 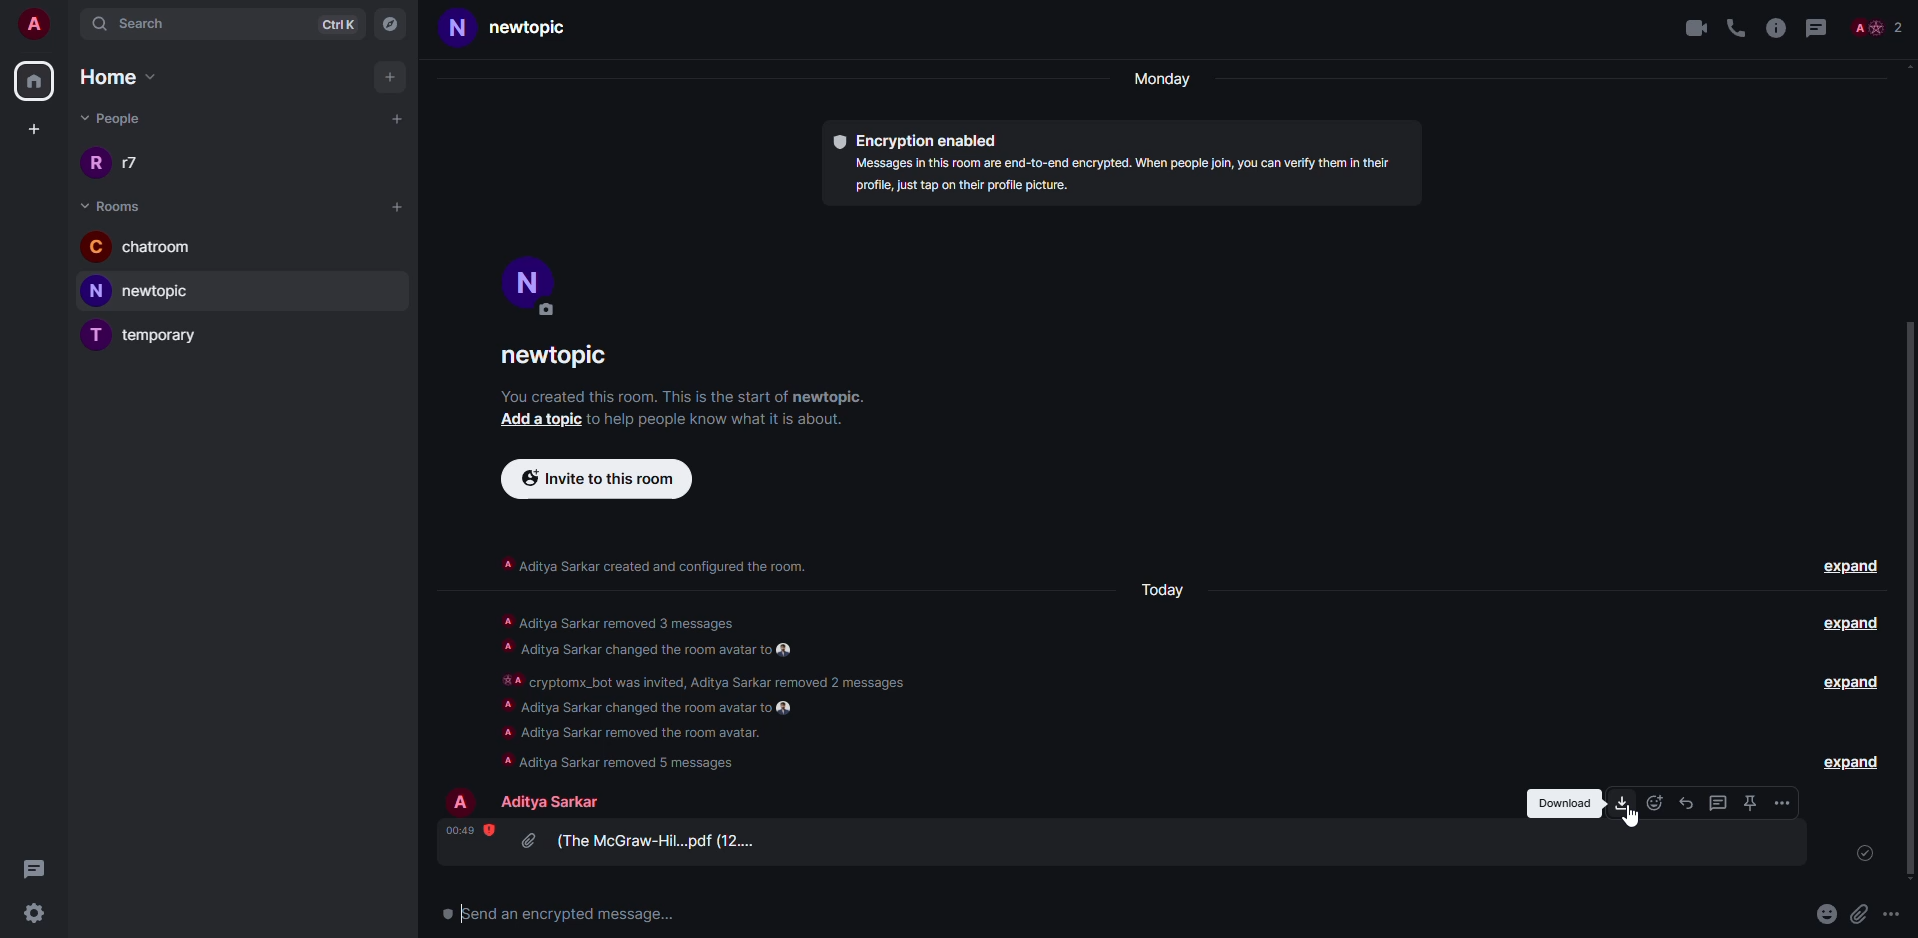 I want to click on download, so click(x=1560, y=803).